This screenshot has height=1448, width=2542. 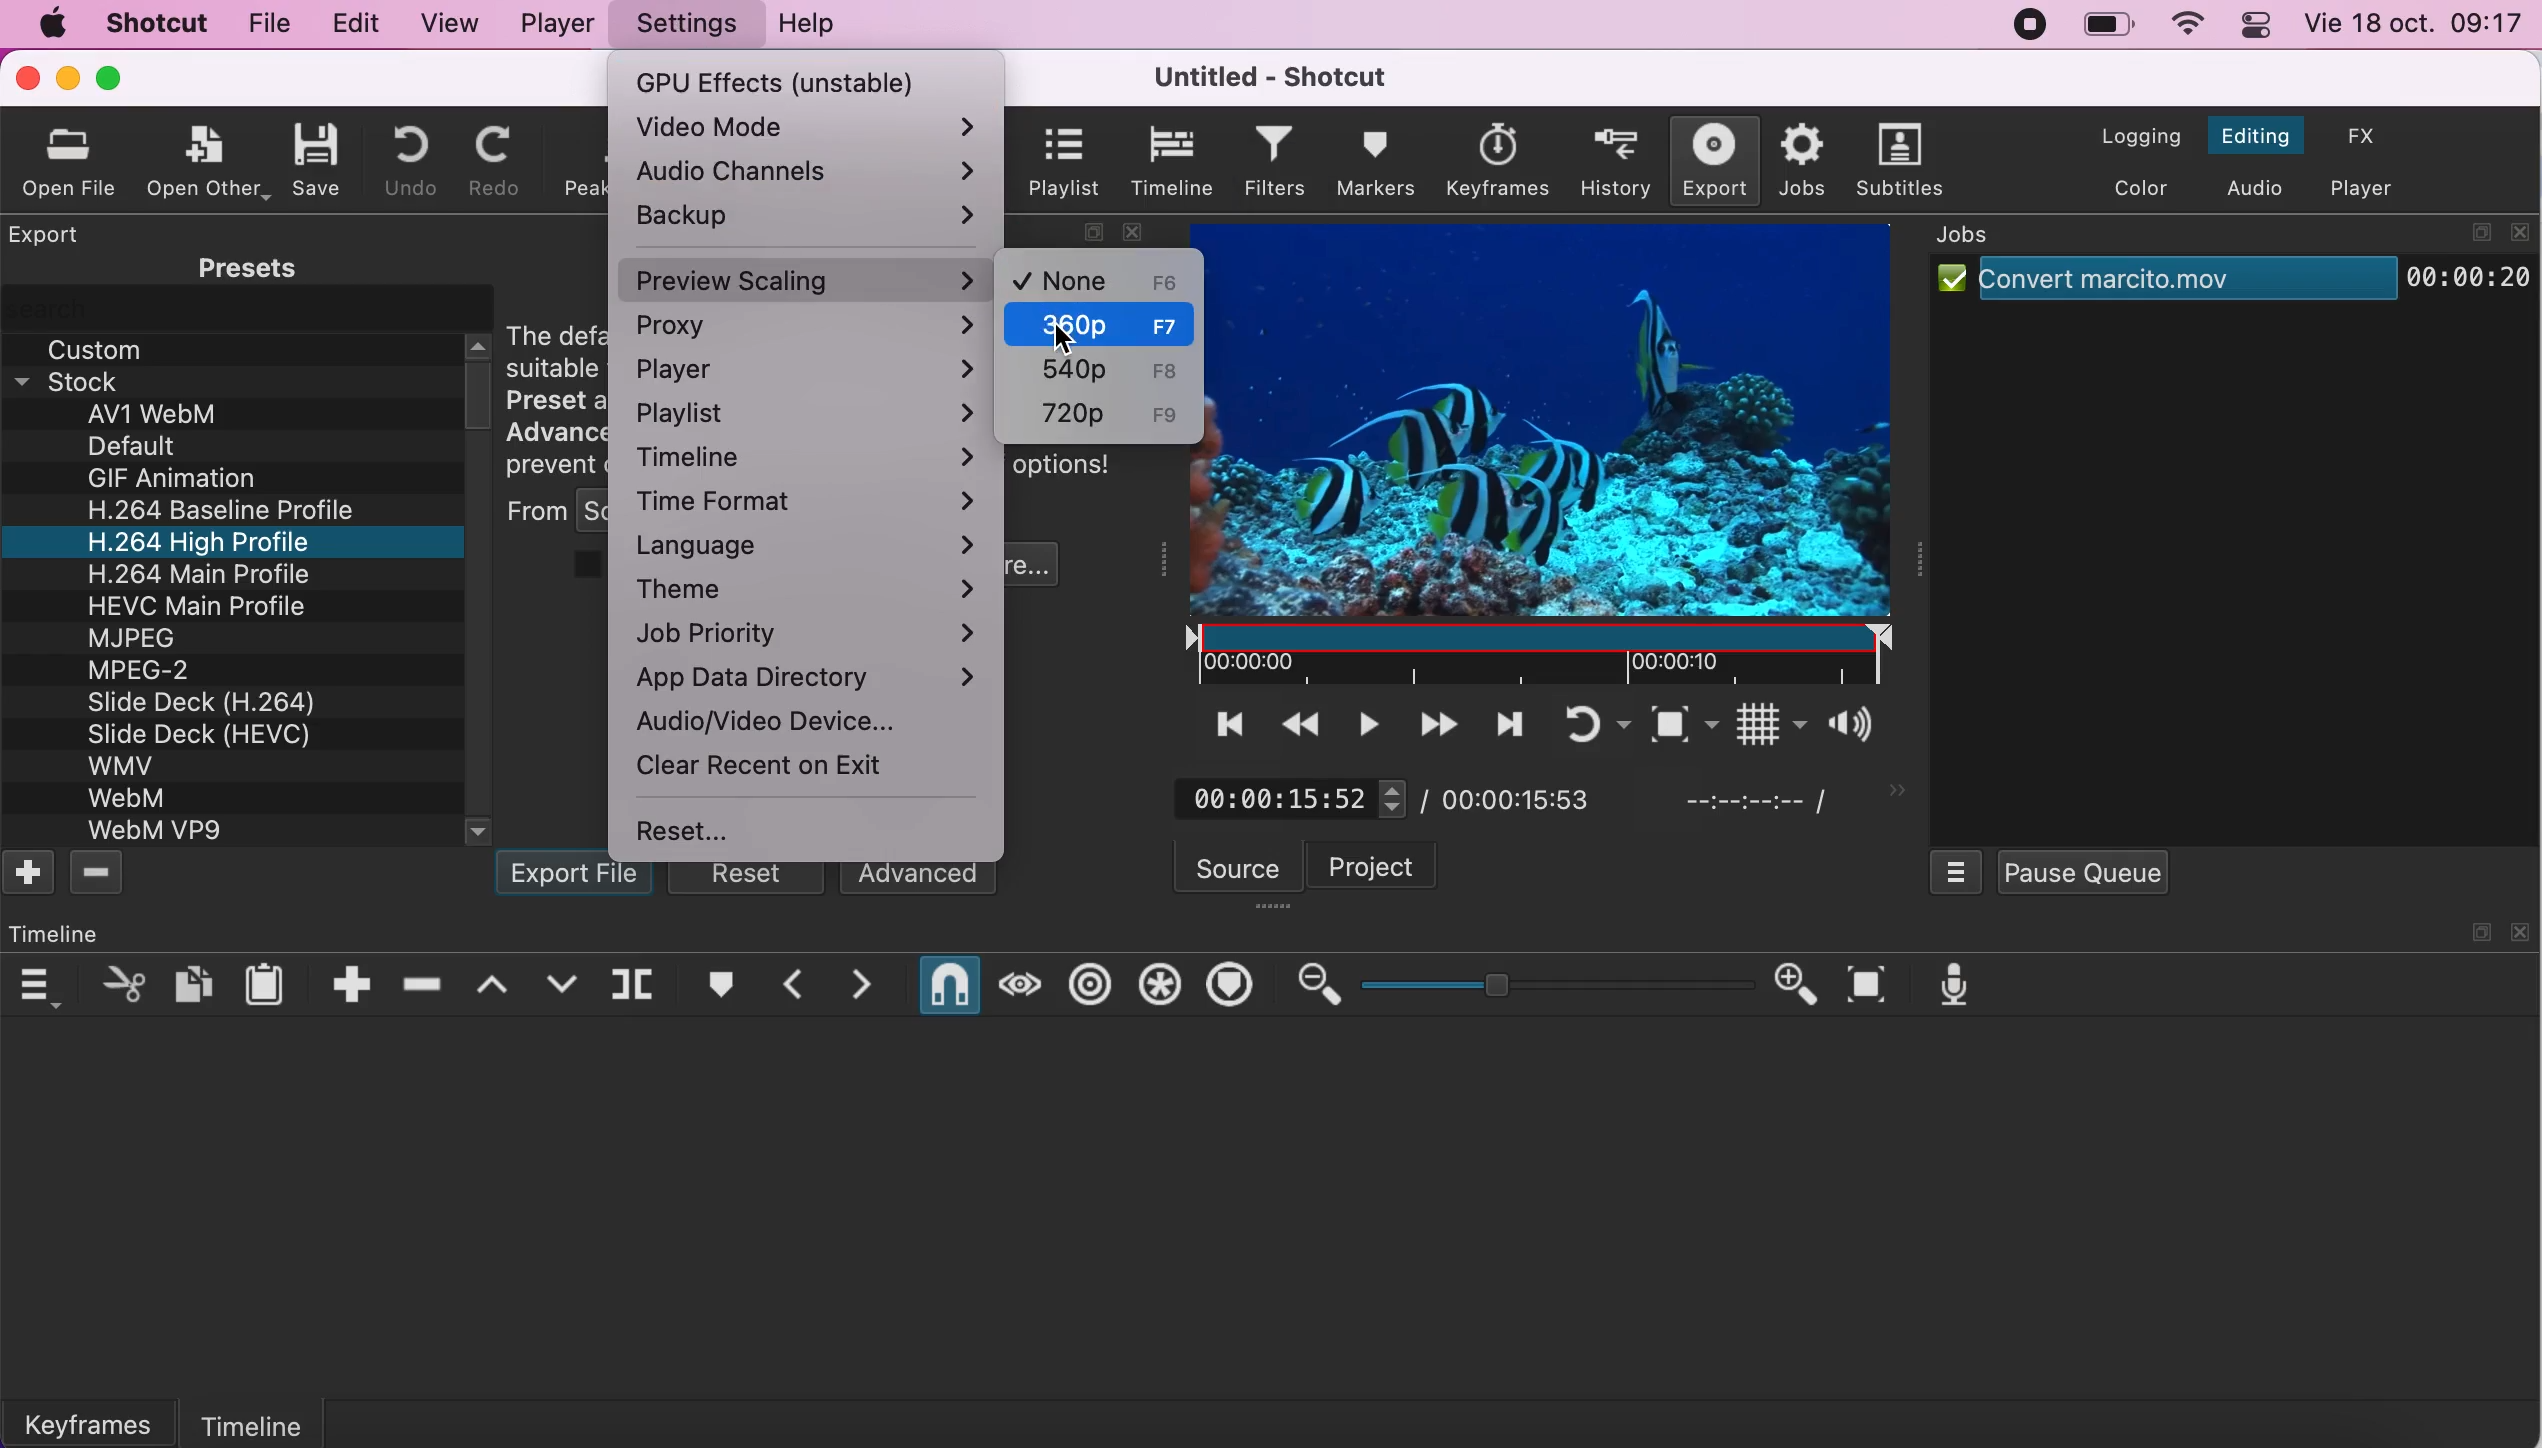 What do you see at coordinates (1983, 238) in the screenshot?
I see `jobs panel` at bounding box center [1983, 238].